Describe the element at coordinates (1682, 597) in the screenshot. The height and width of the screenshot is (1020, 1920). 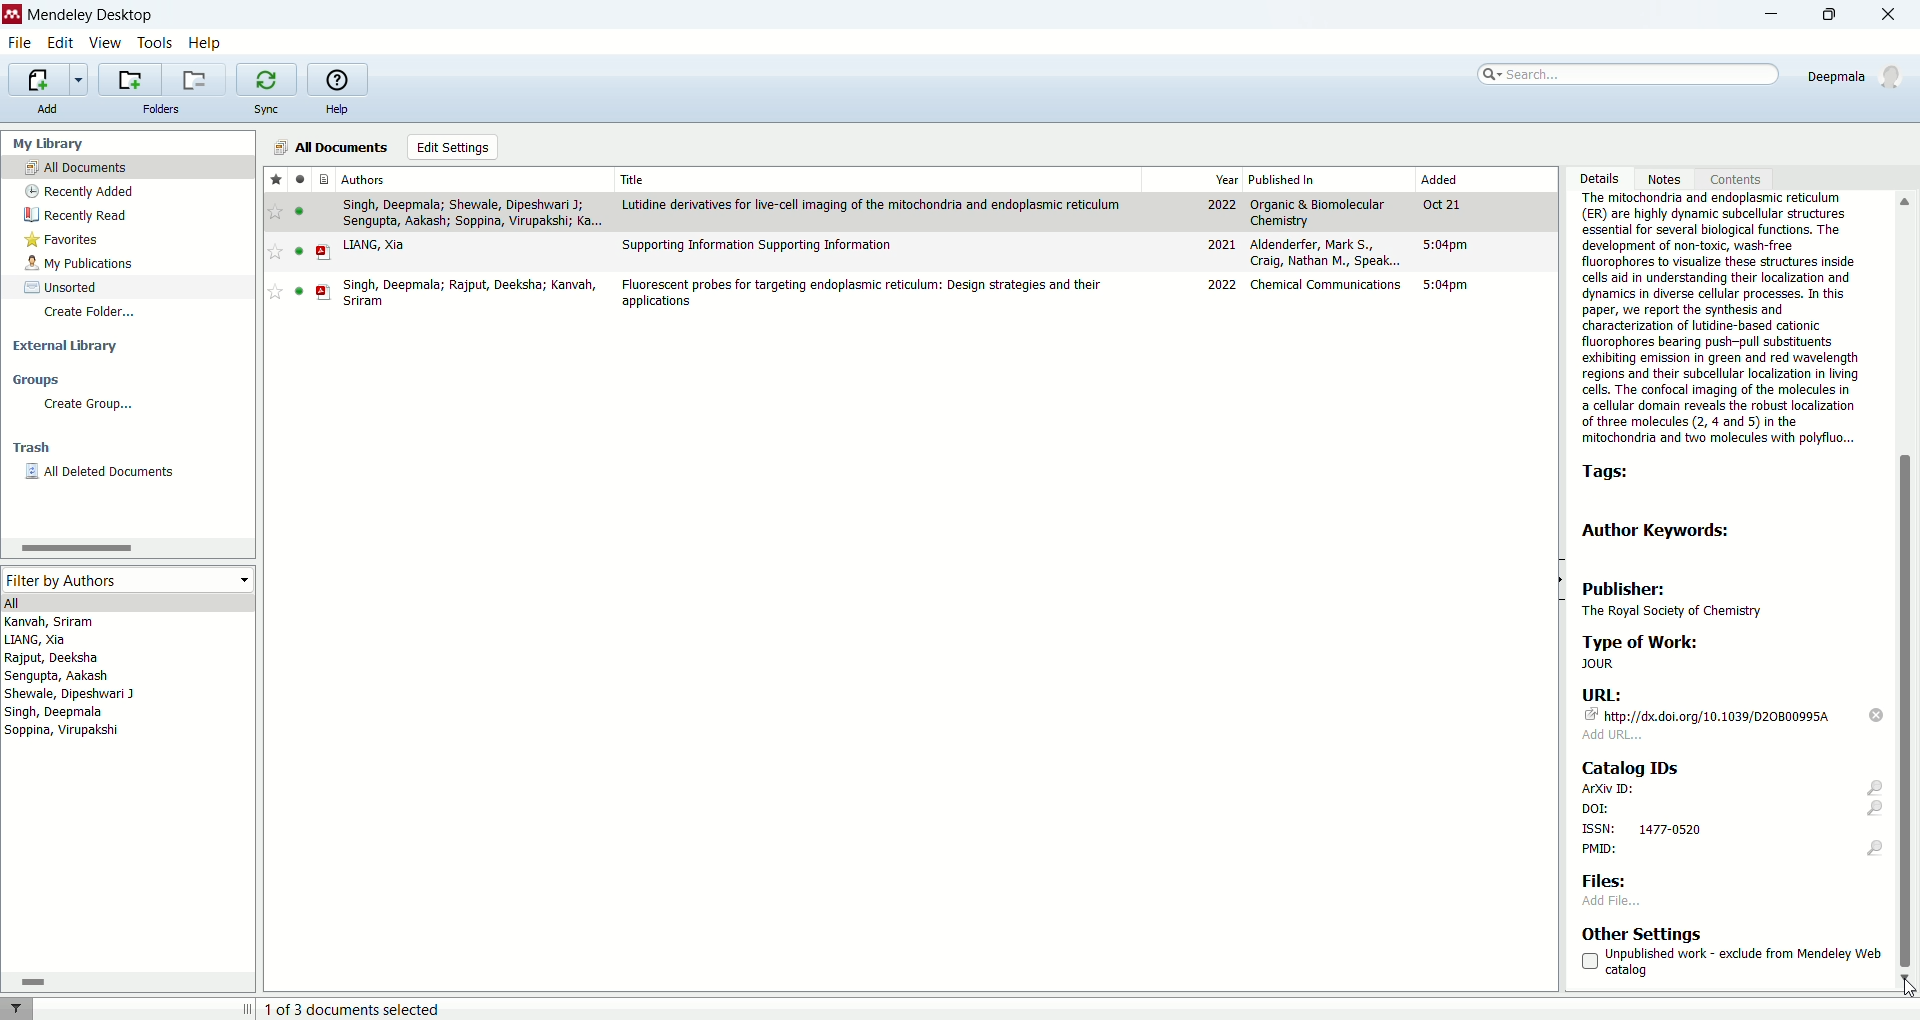
I see `publisher: the royal society of chemistry` at that location.